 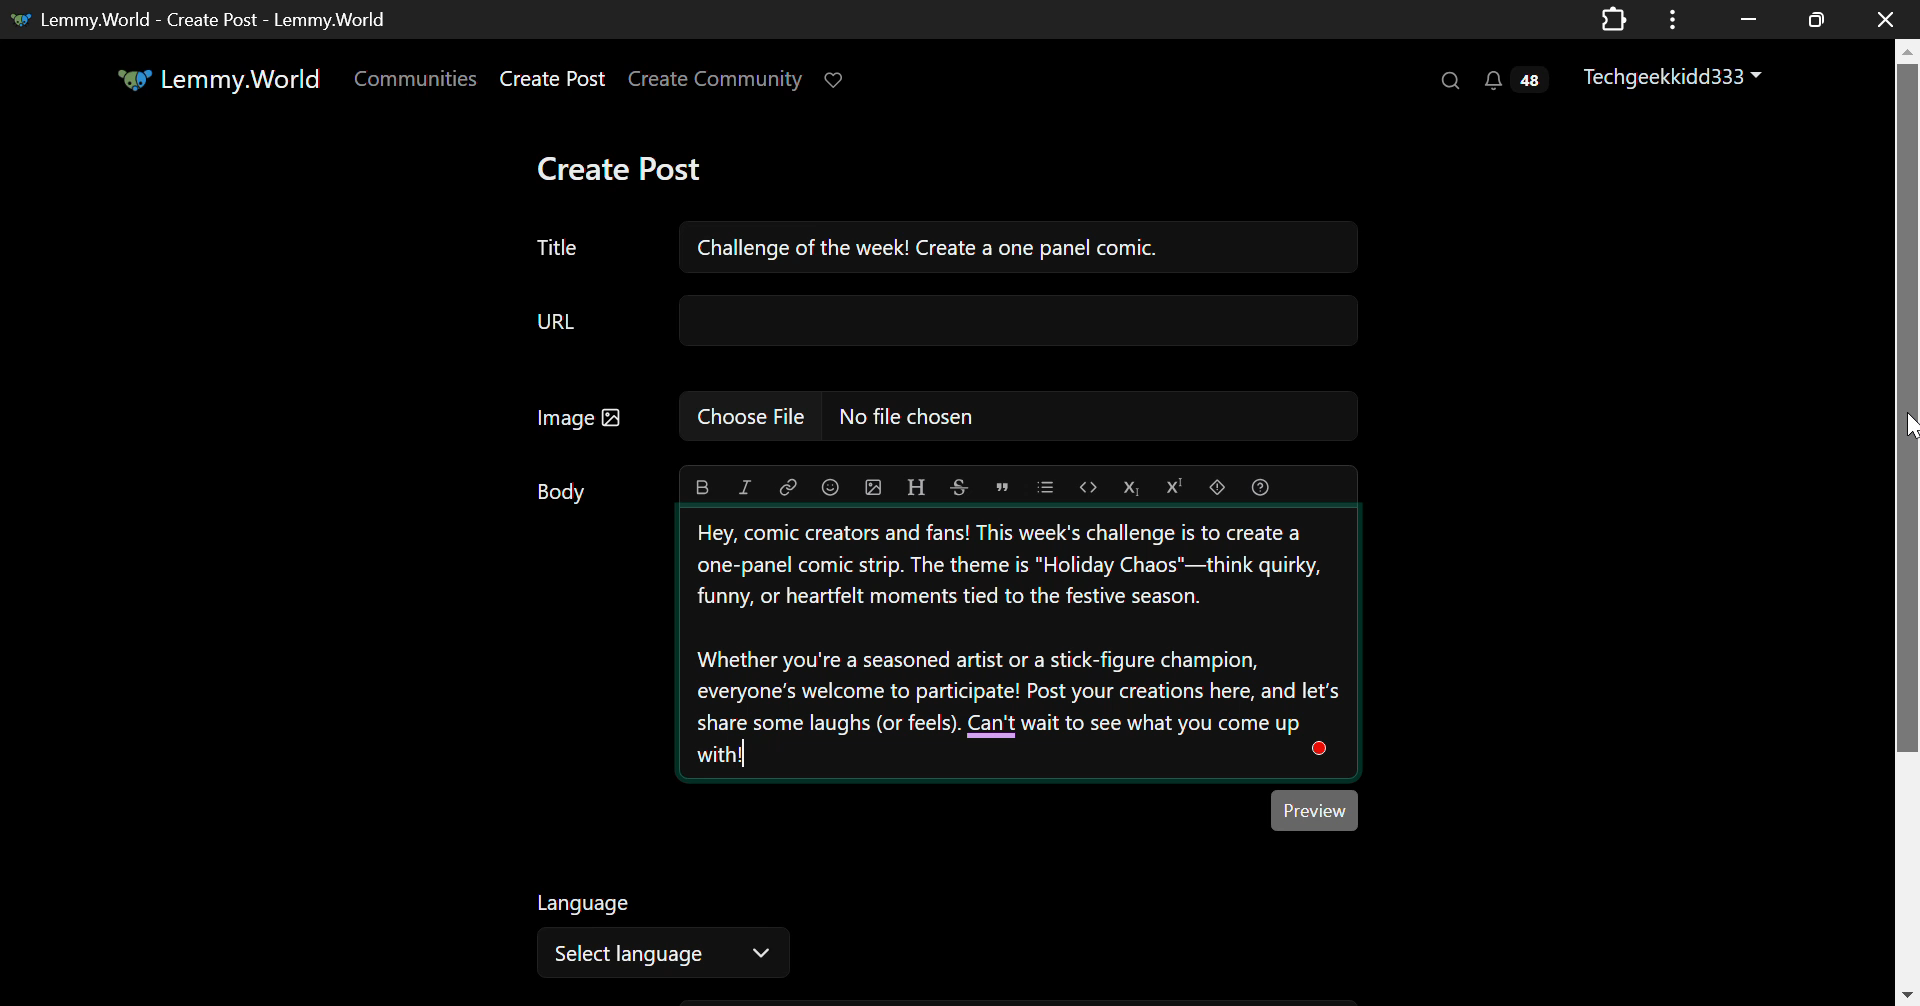 I want to click on Superscript, so click(x=1174, y=486).